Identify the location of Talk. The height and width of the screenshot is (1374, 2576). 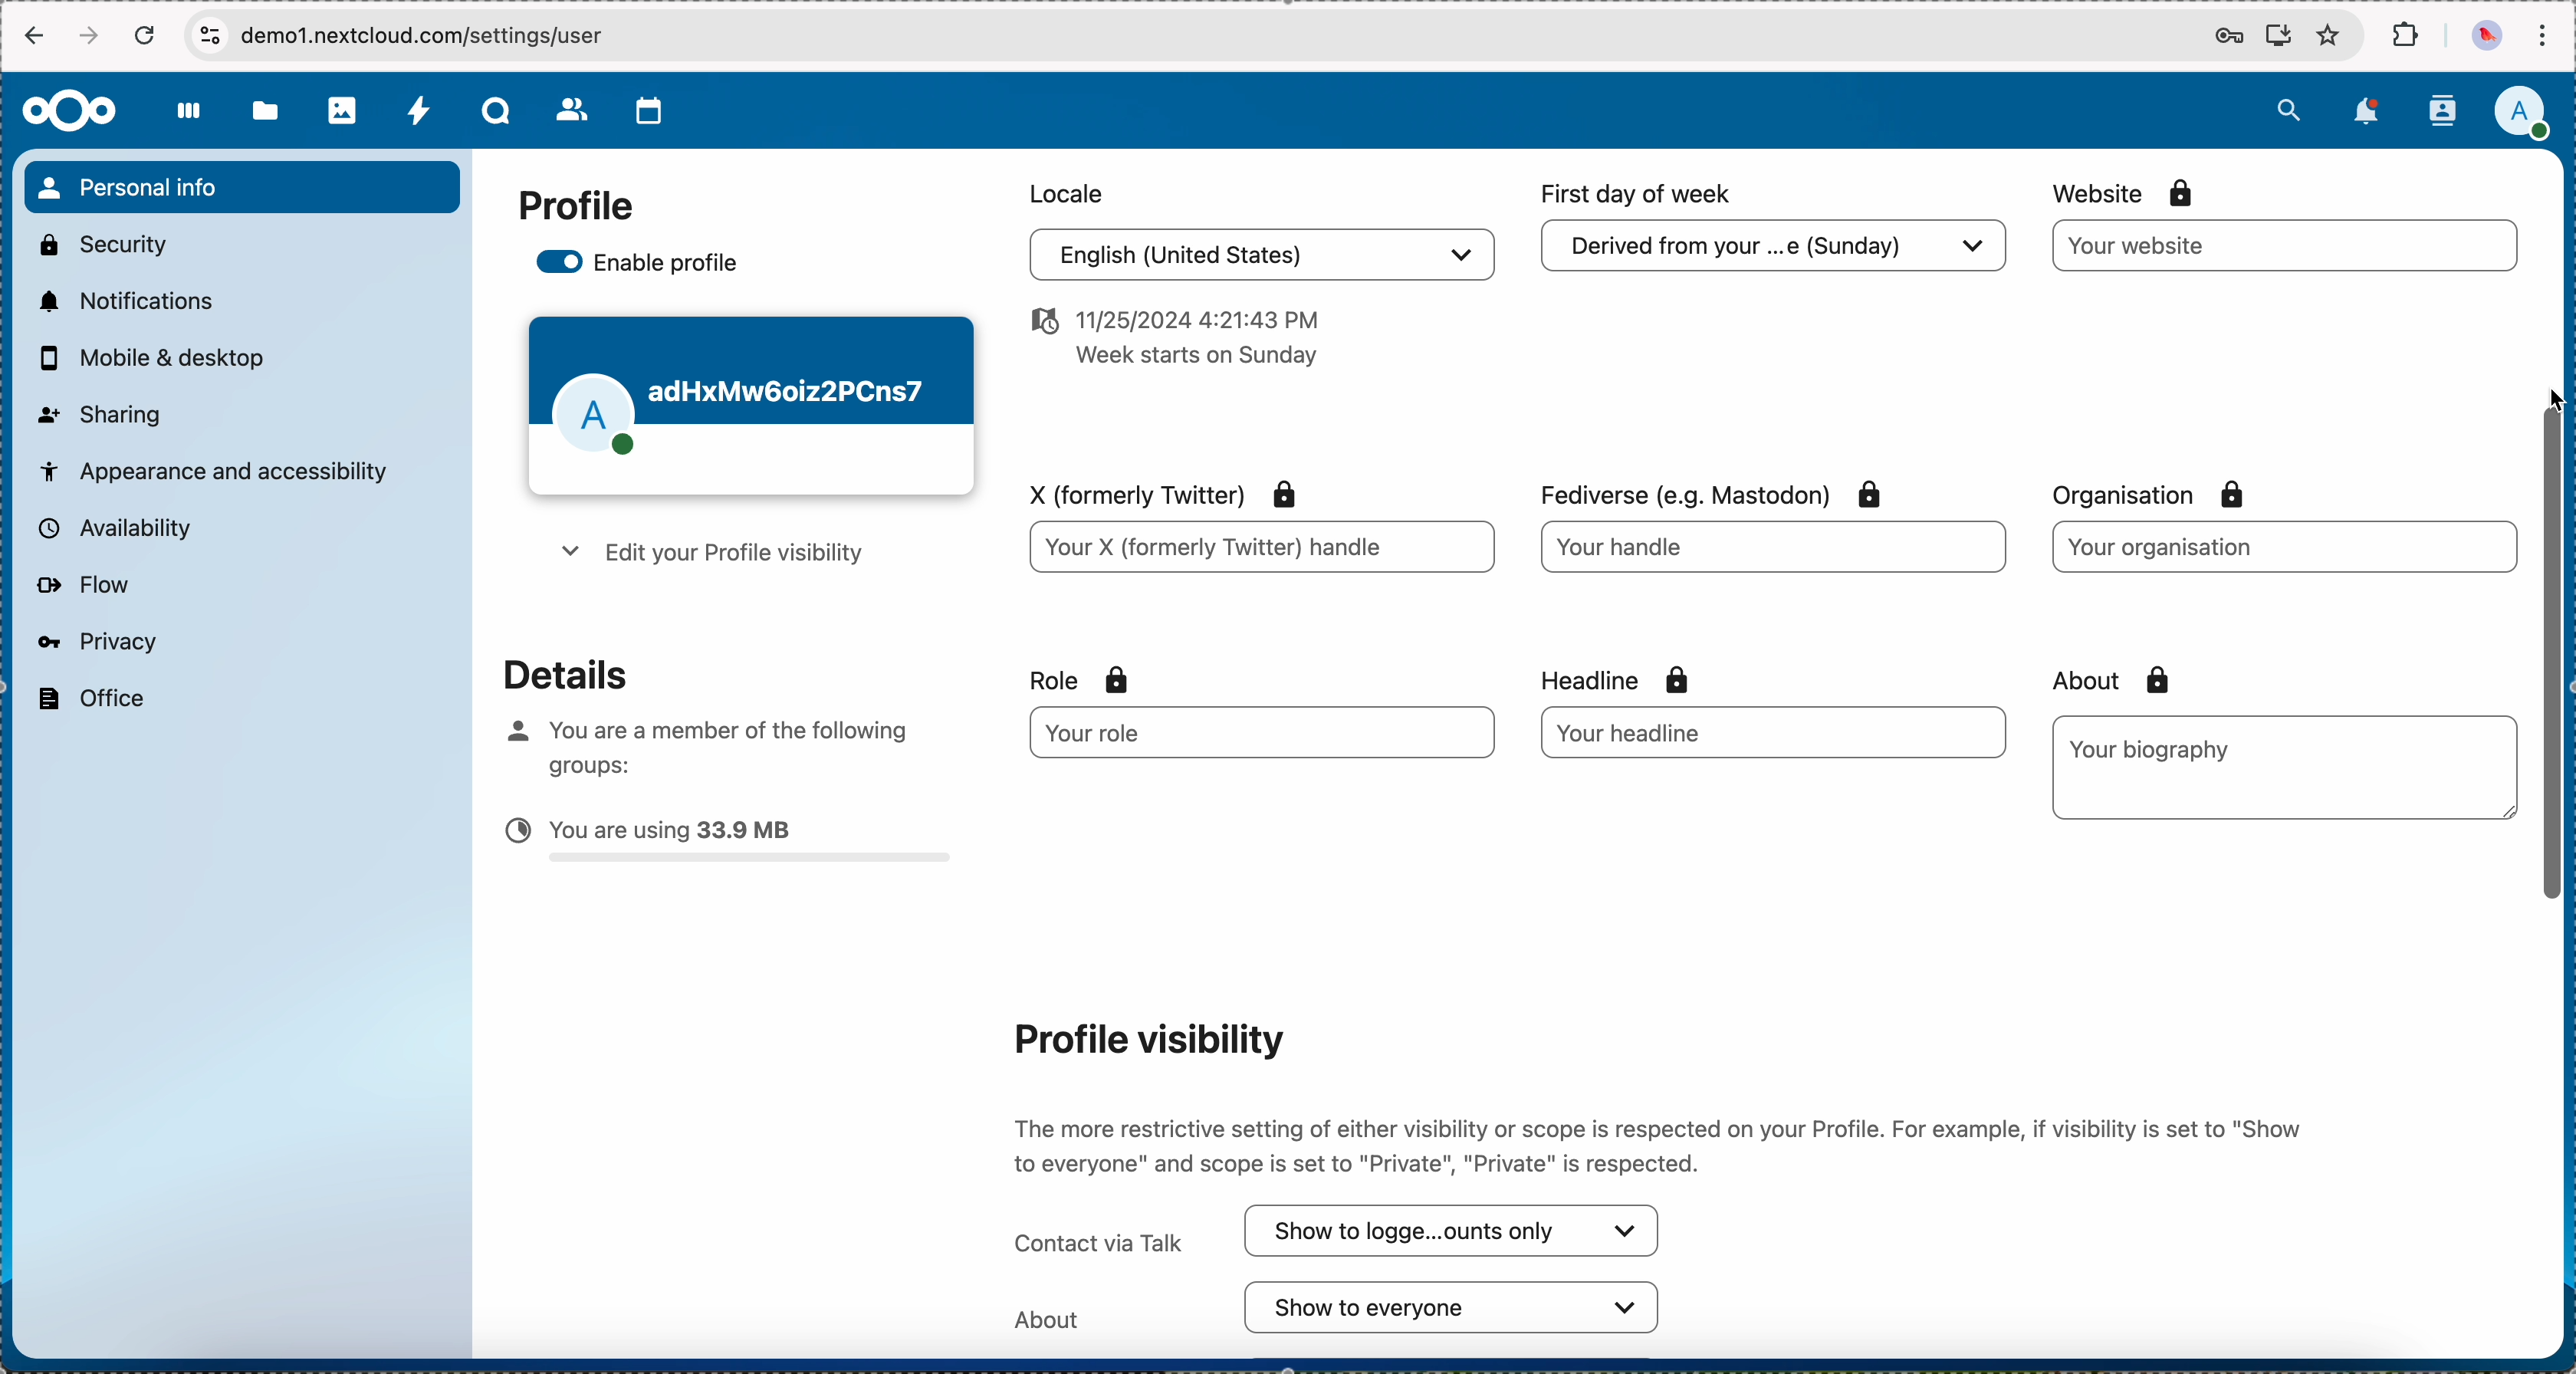
(499, 113).